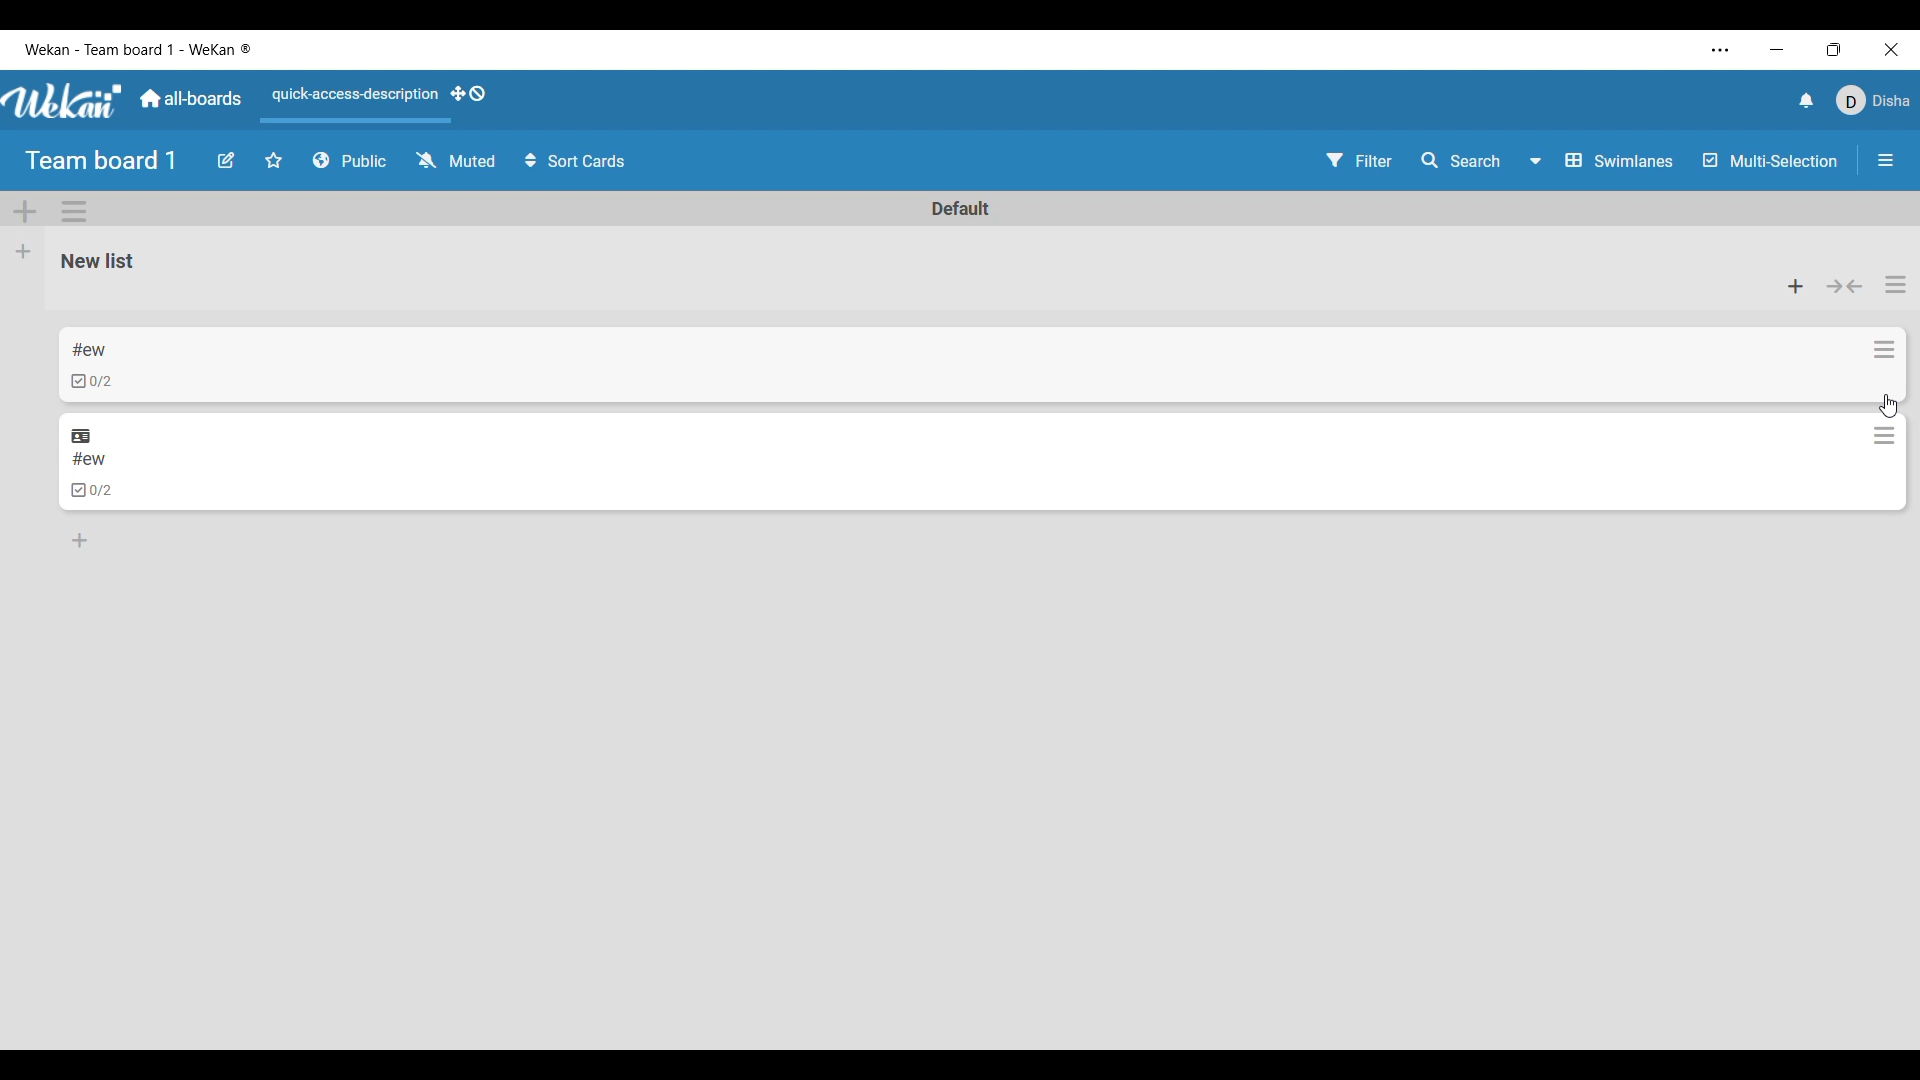 The image size is (1920, 1080). I want to click on Change watch options, so click(455, 160).